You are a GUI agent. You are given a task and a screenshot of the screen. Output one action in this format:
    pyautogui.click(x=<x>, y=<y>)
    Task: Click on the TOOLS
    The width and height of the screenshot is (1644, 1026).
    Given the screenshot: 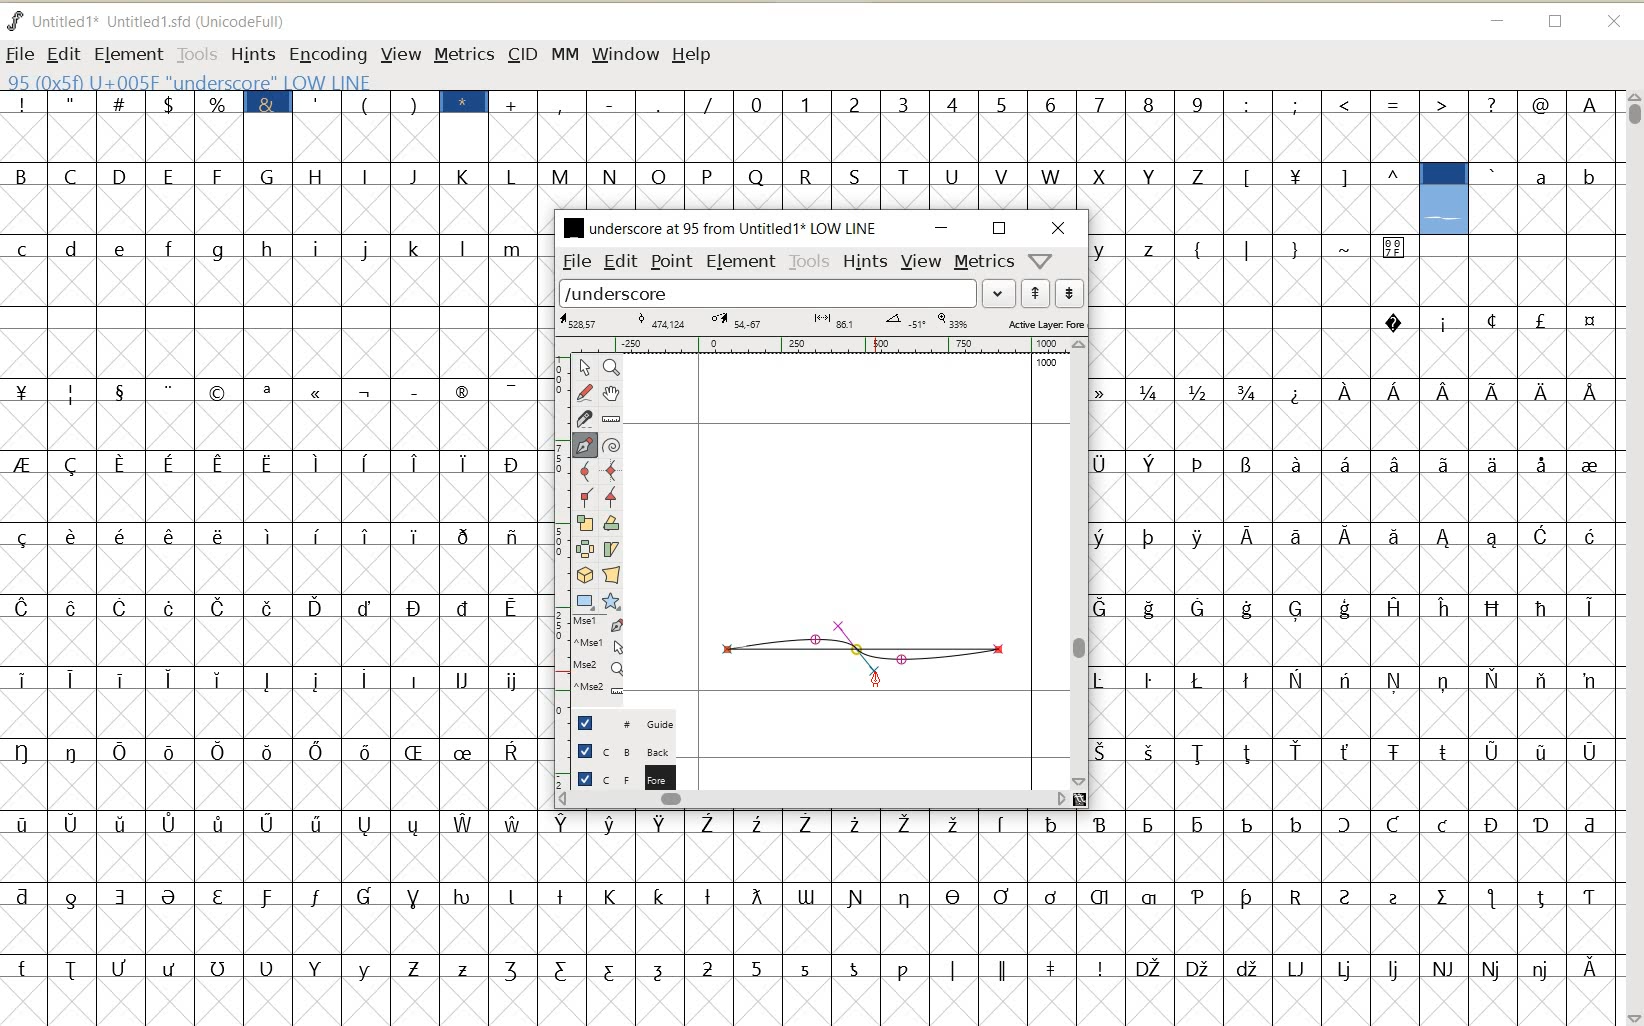 What is the action you would take?
    pyautogui.click(x=195, y=53)
    